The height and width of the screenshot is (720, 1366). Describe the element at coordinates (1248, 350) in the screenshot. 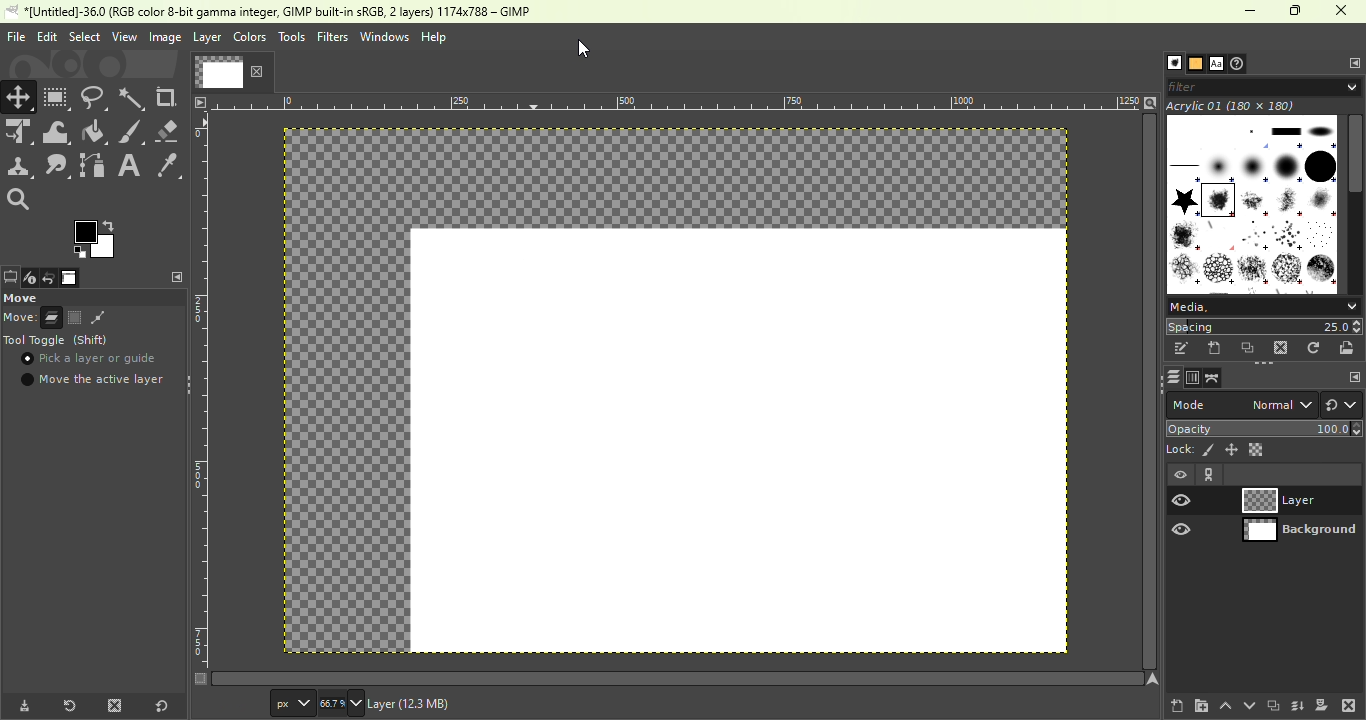

I see `Duplicate the brush` at that location.